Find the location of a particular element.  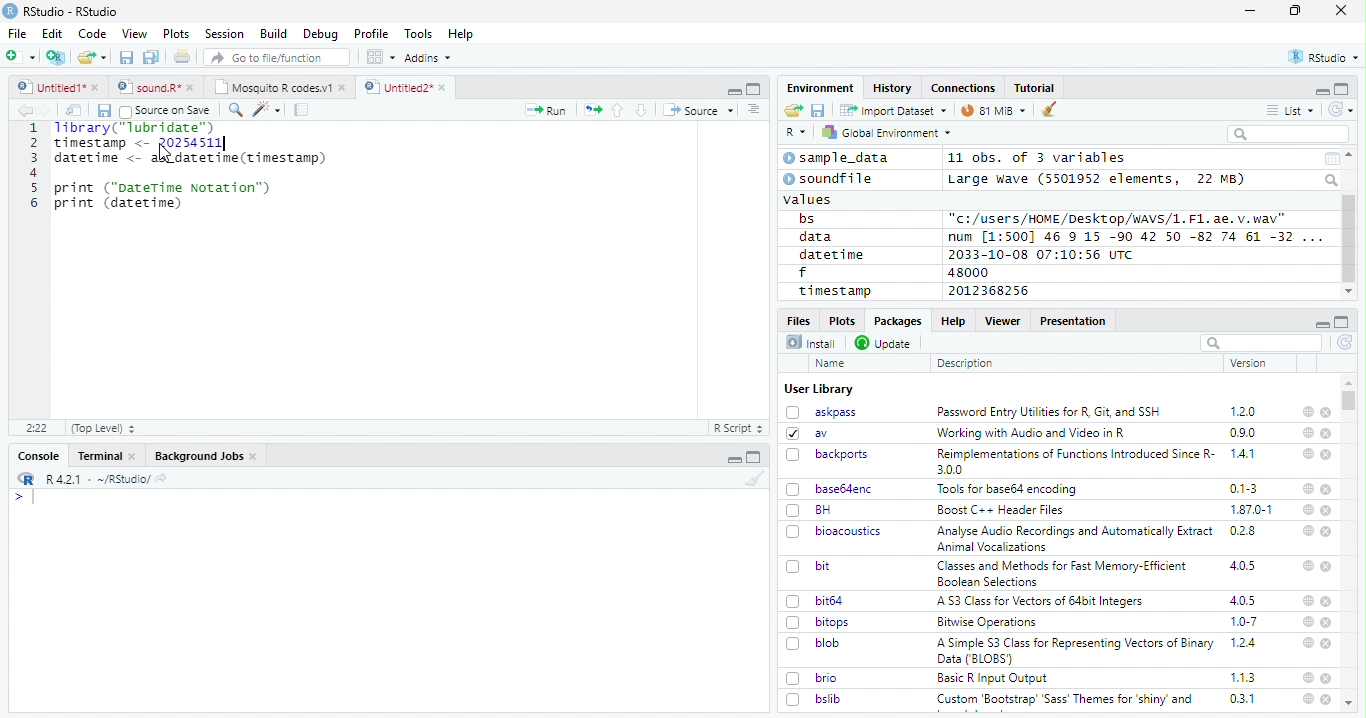

search bar is located at coordinates (1259, 342).